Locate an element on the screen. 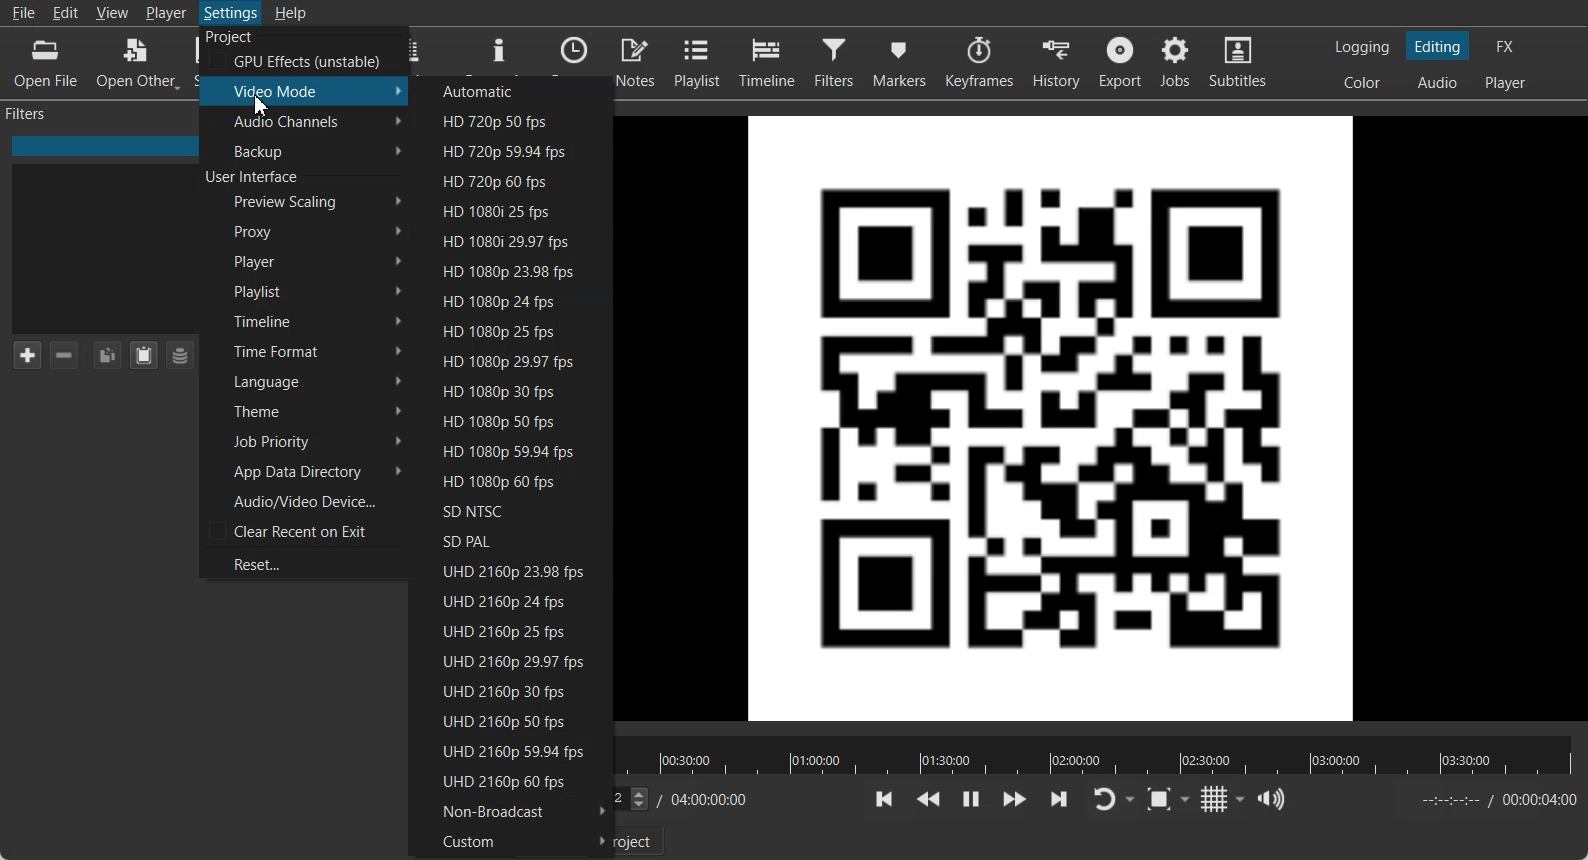 The height and width of the screenshot is (860, 1588). Switch to the Player only layout is located at coordinates (1507, 84).